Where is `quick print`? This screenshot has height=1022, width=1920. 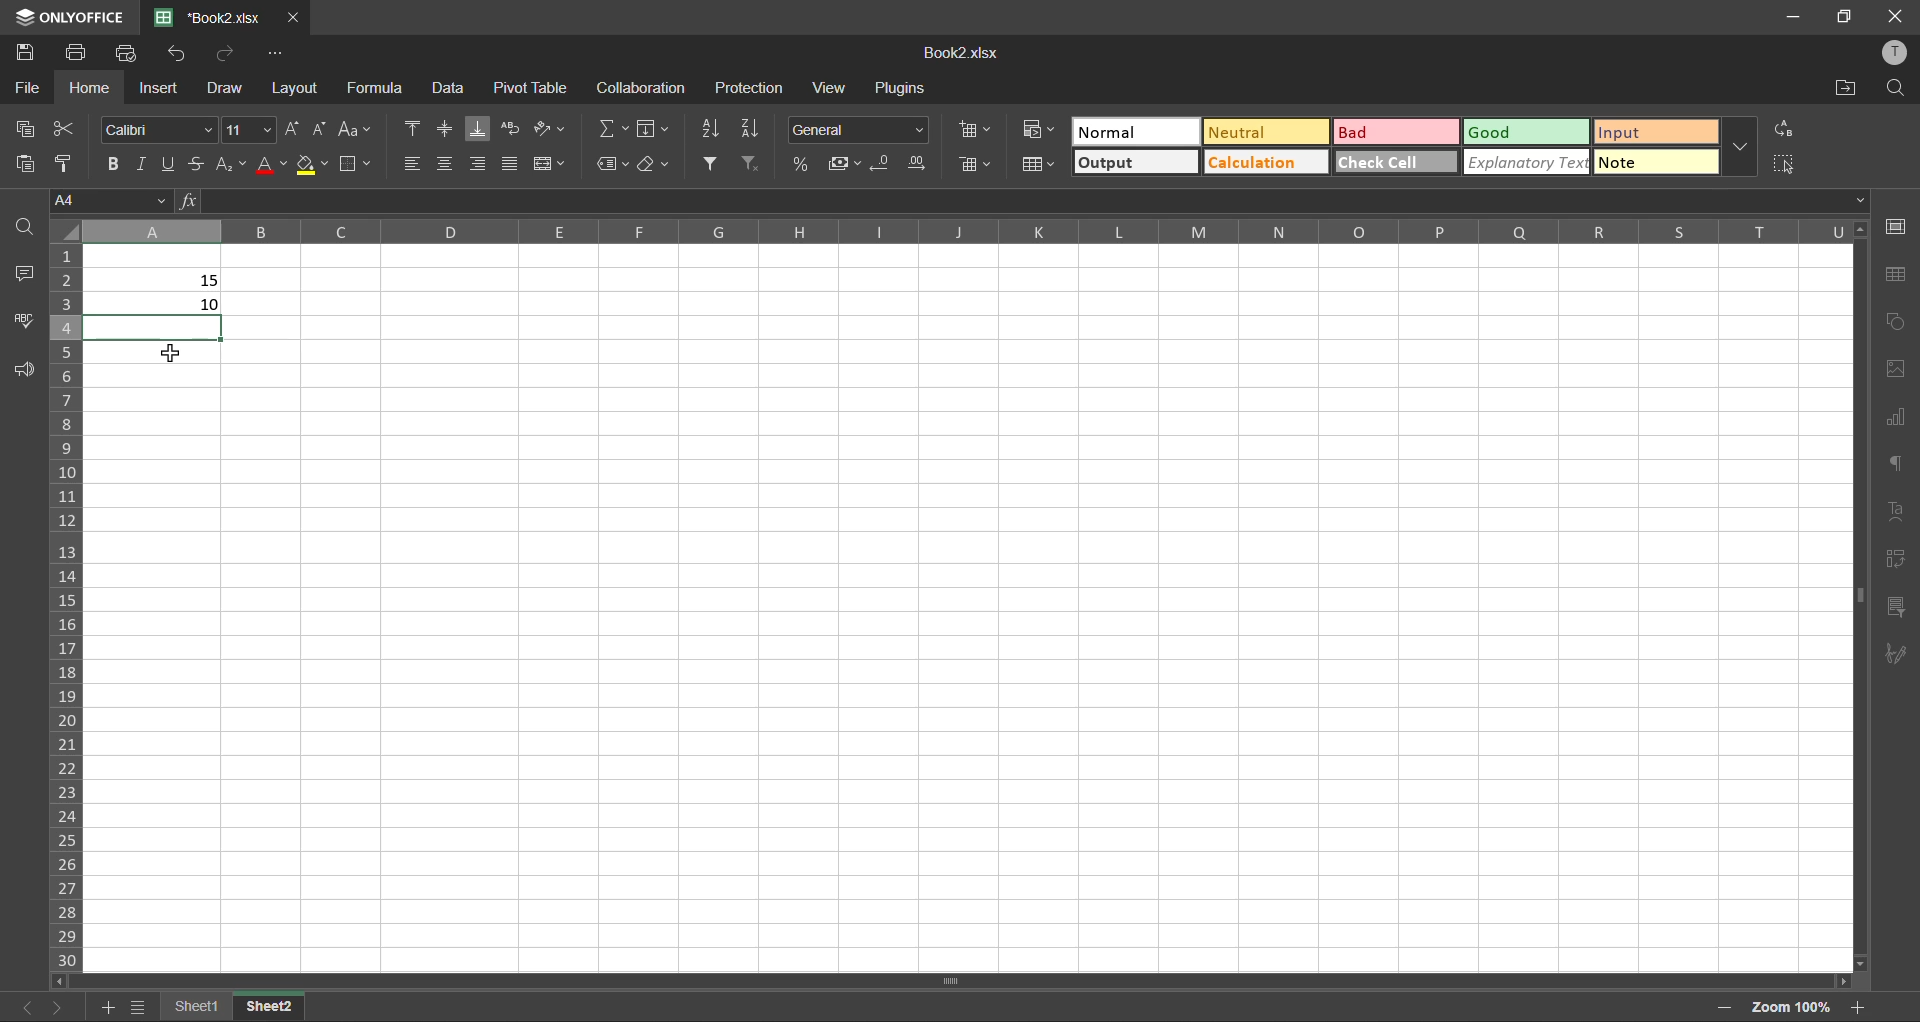 quick print is located at coordinates (130, 53).